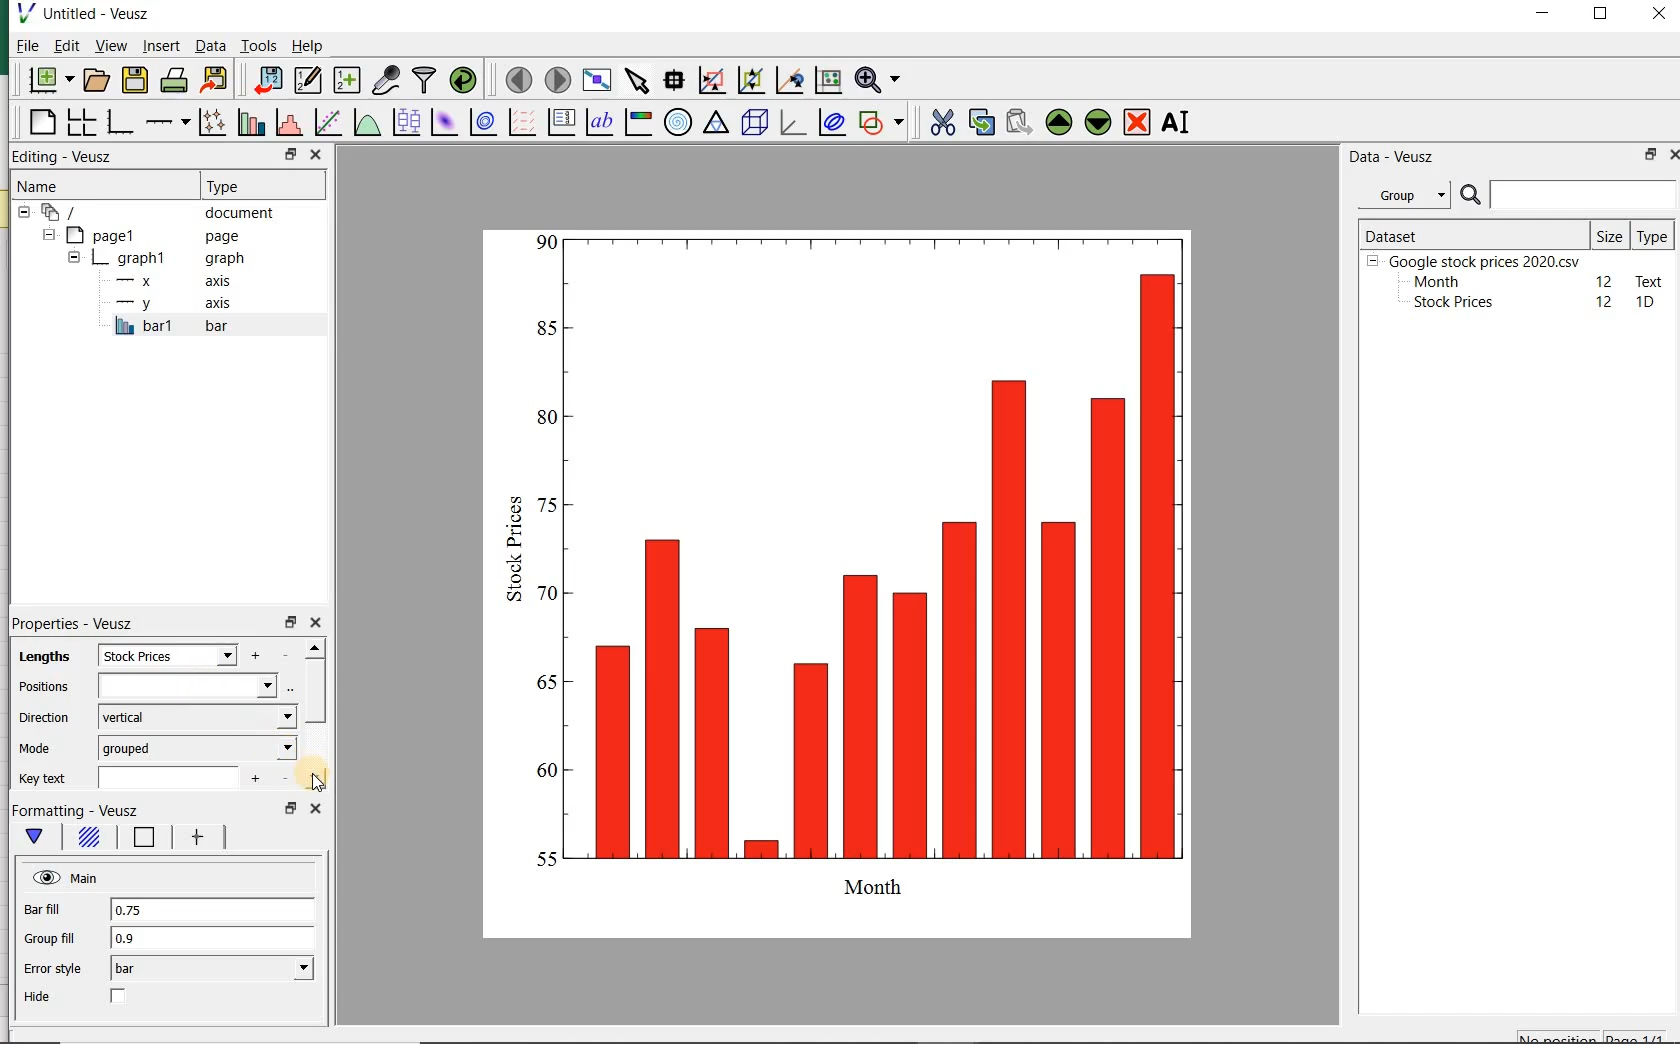 The width and height of the screenshot is (1680, 1044). What do you see at coordinates (155, 213) in the screenshot?
I see `document` at bounding box center [155, 213].